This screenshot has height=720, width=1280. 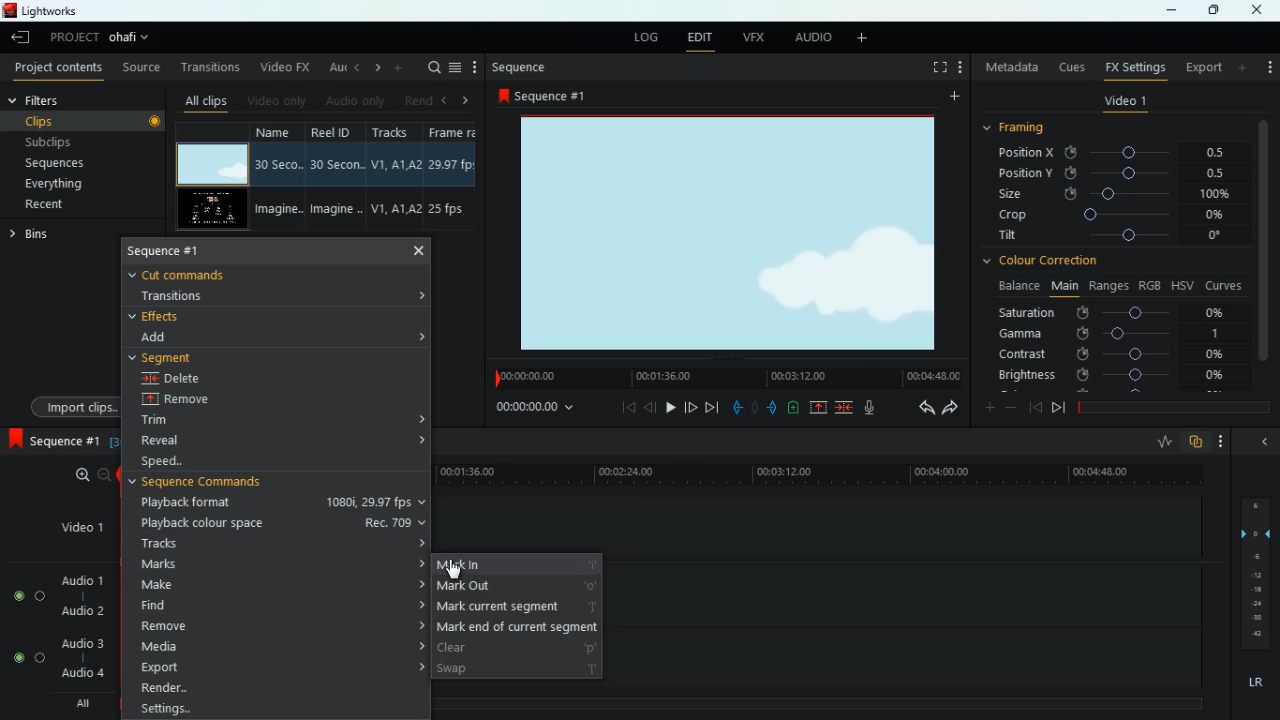 What do you see at coordinates (210, 481) in the screenshot?
I see `sequence commands` at bounding box center [210, 481].